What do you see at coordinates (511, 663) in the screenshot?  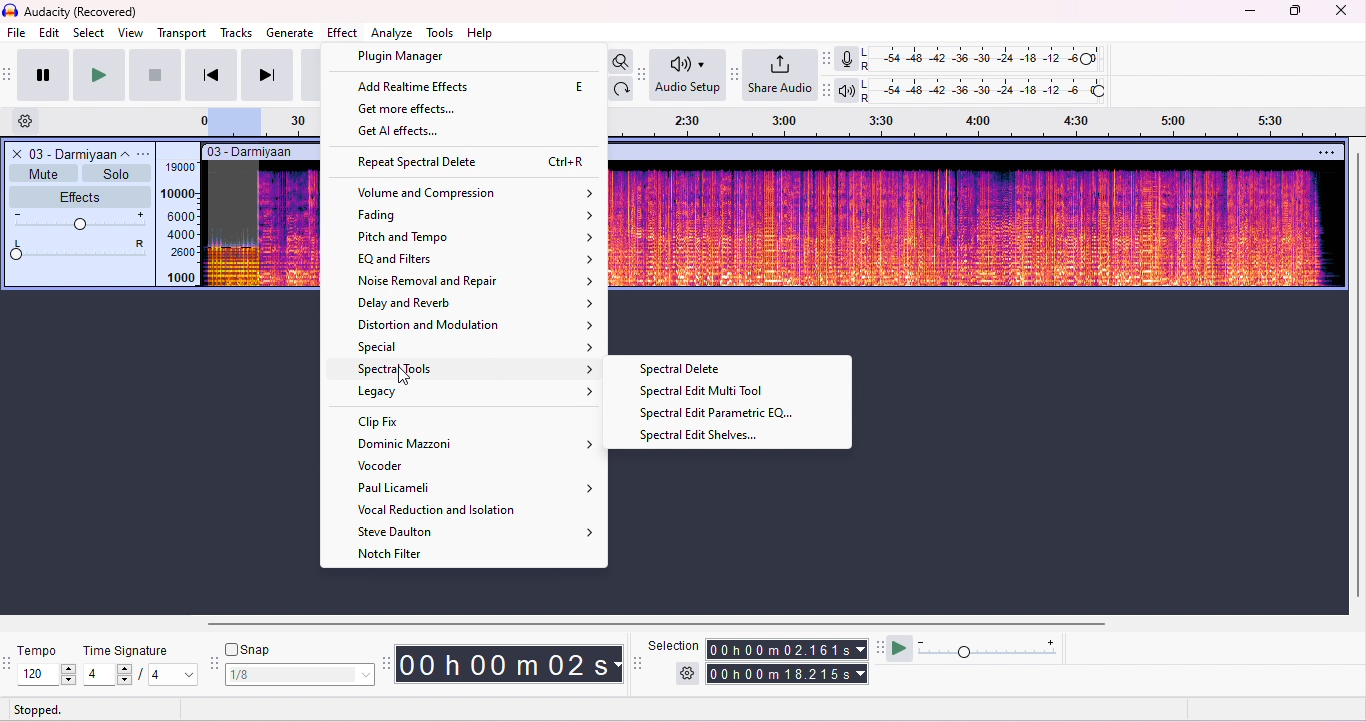 I see `audacity time` at bounding box center [511, 663].